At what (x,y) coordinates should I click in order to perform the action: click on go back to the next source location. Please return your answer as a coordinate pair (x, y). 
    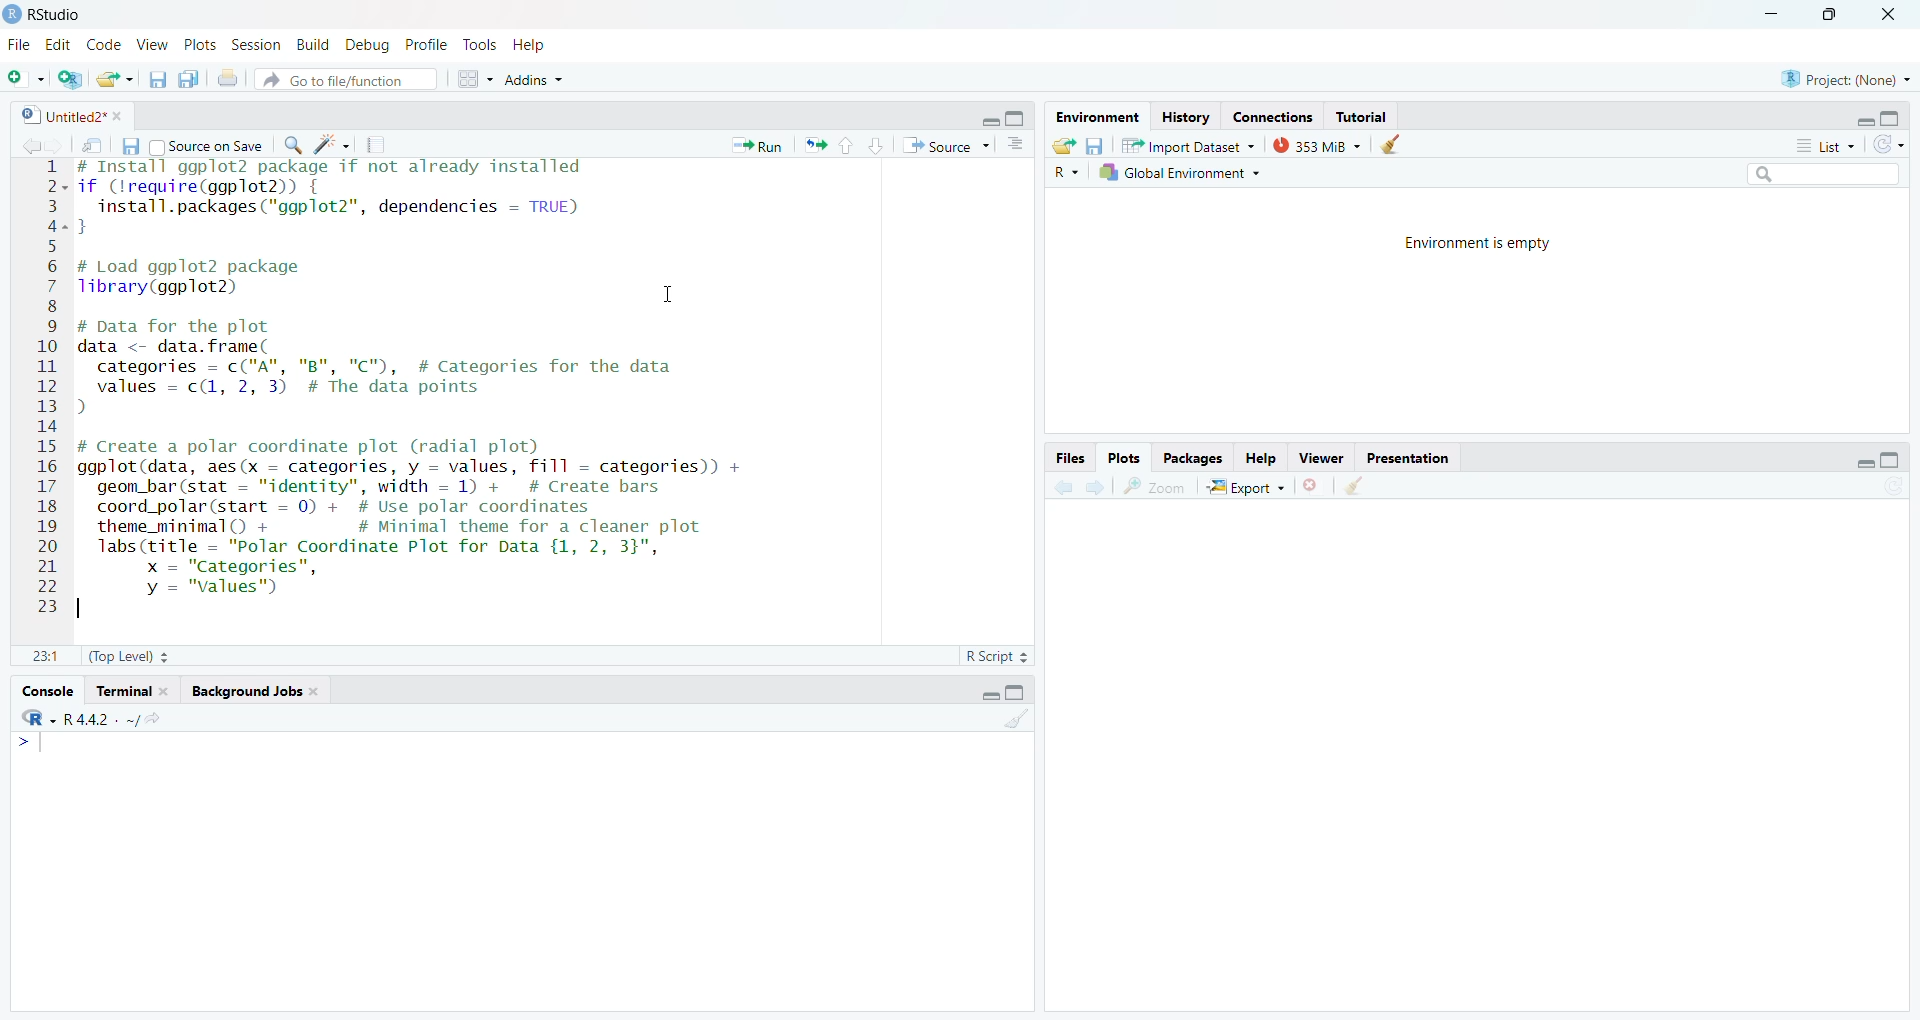
    Looking at the image, I should click on (58, 145).